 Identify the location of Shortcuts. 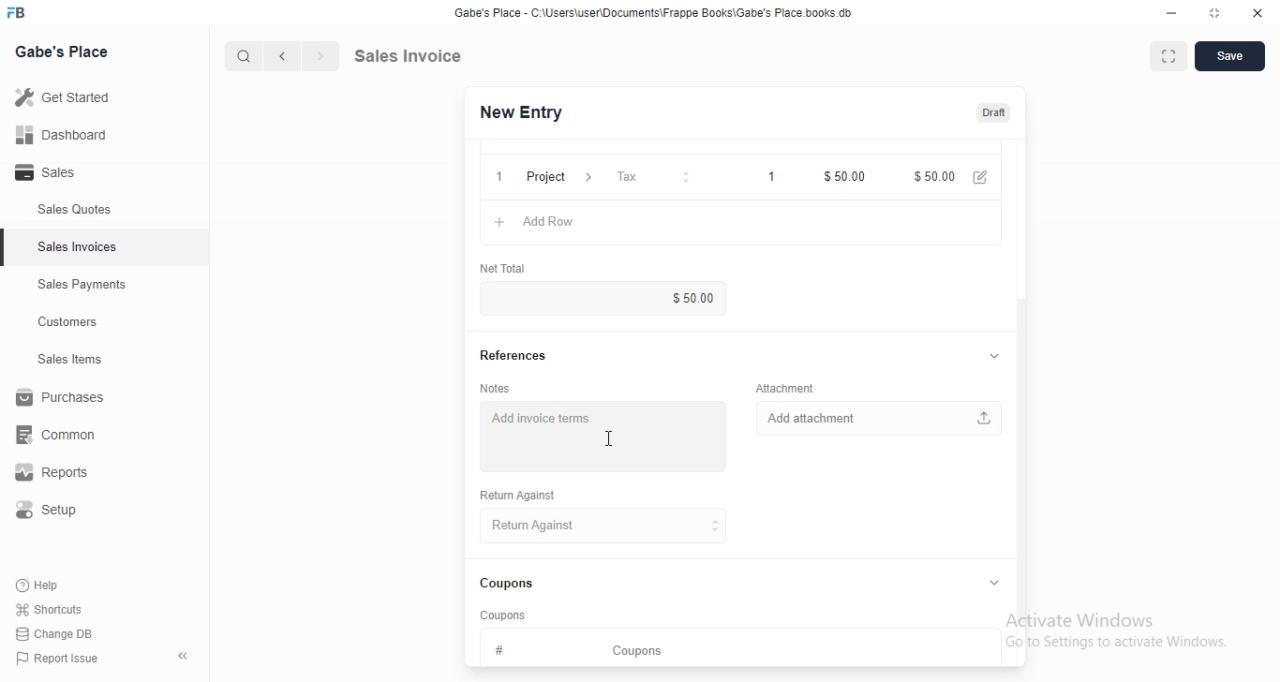
(61, 608).